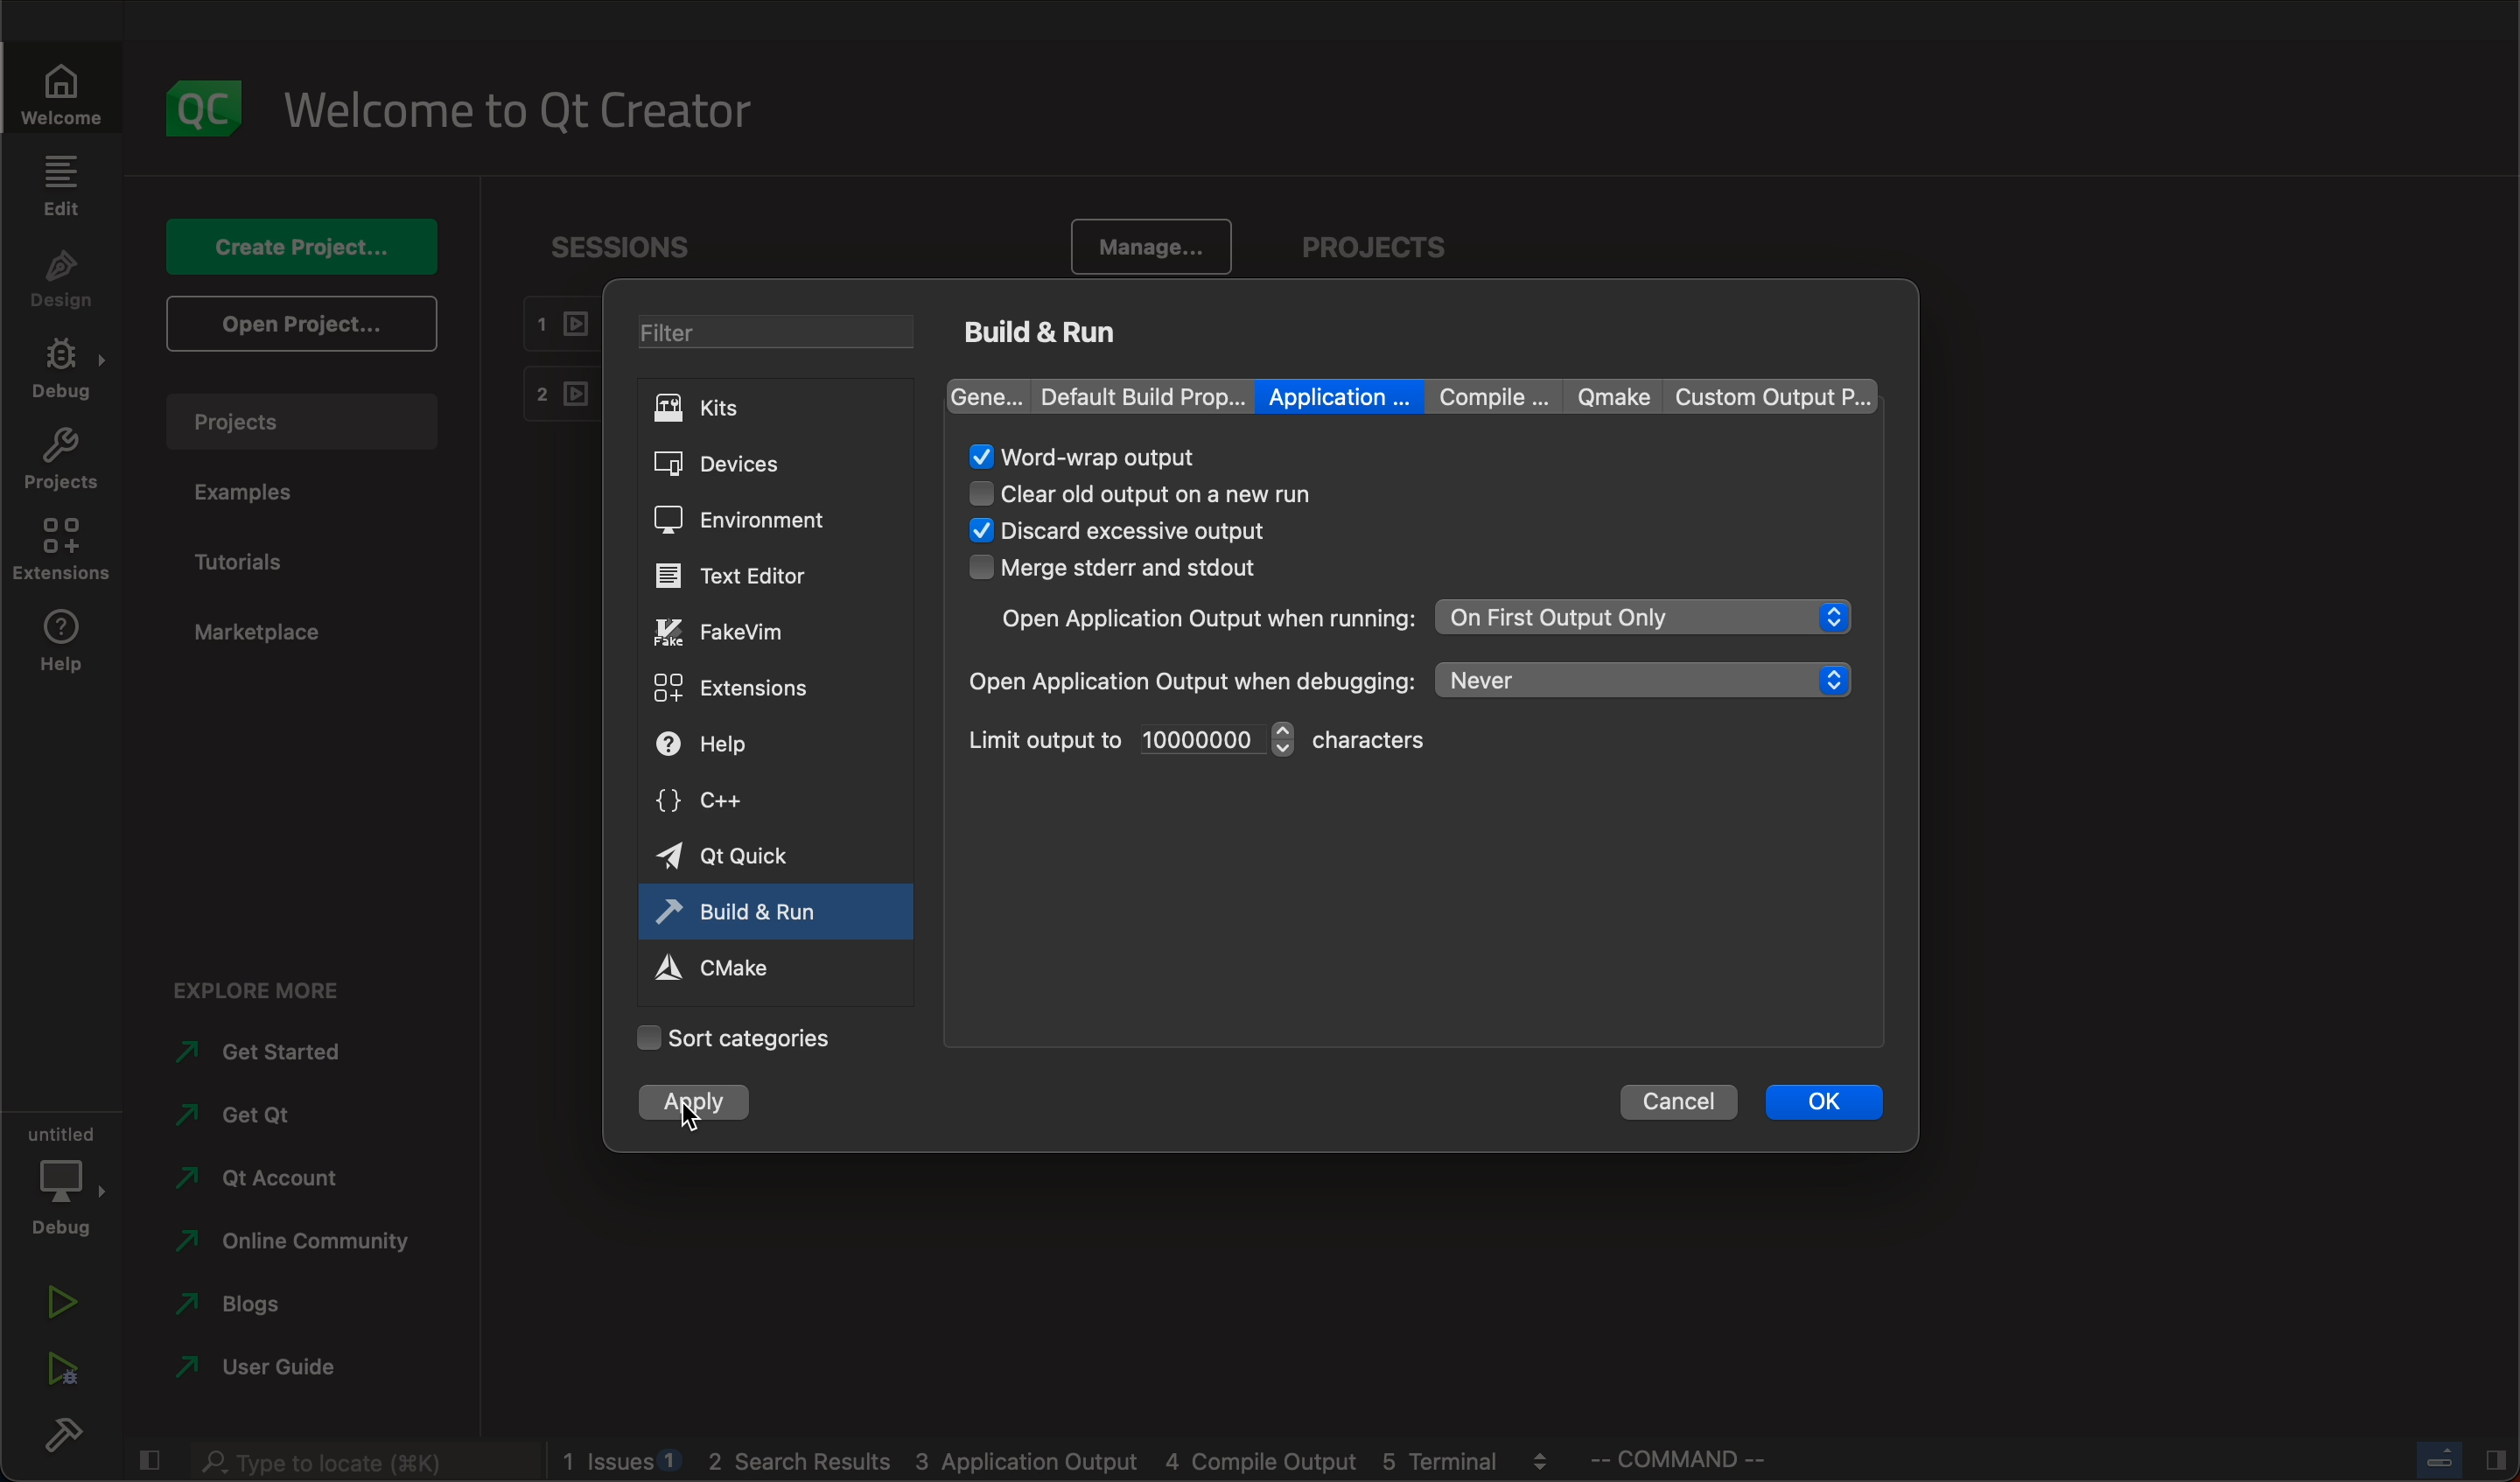 This screenshot has width=2520, height=1482. Describe the element at coordinates (59, 552) in the screenshot. I see `extensions` at that location.